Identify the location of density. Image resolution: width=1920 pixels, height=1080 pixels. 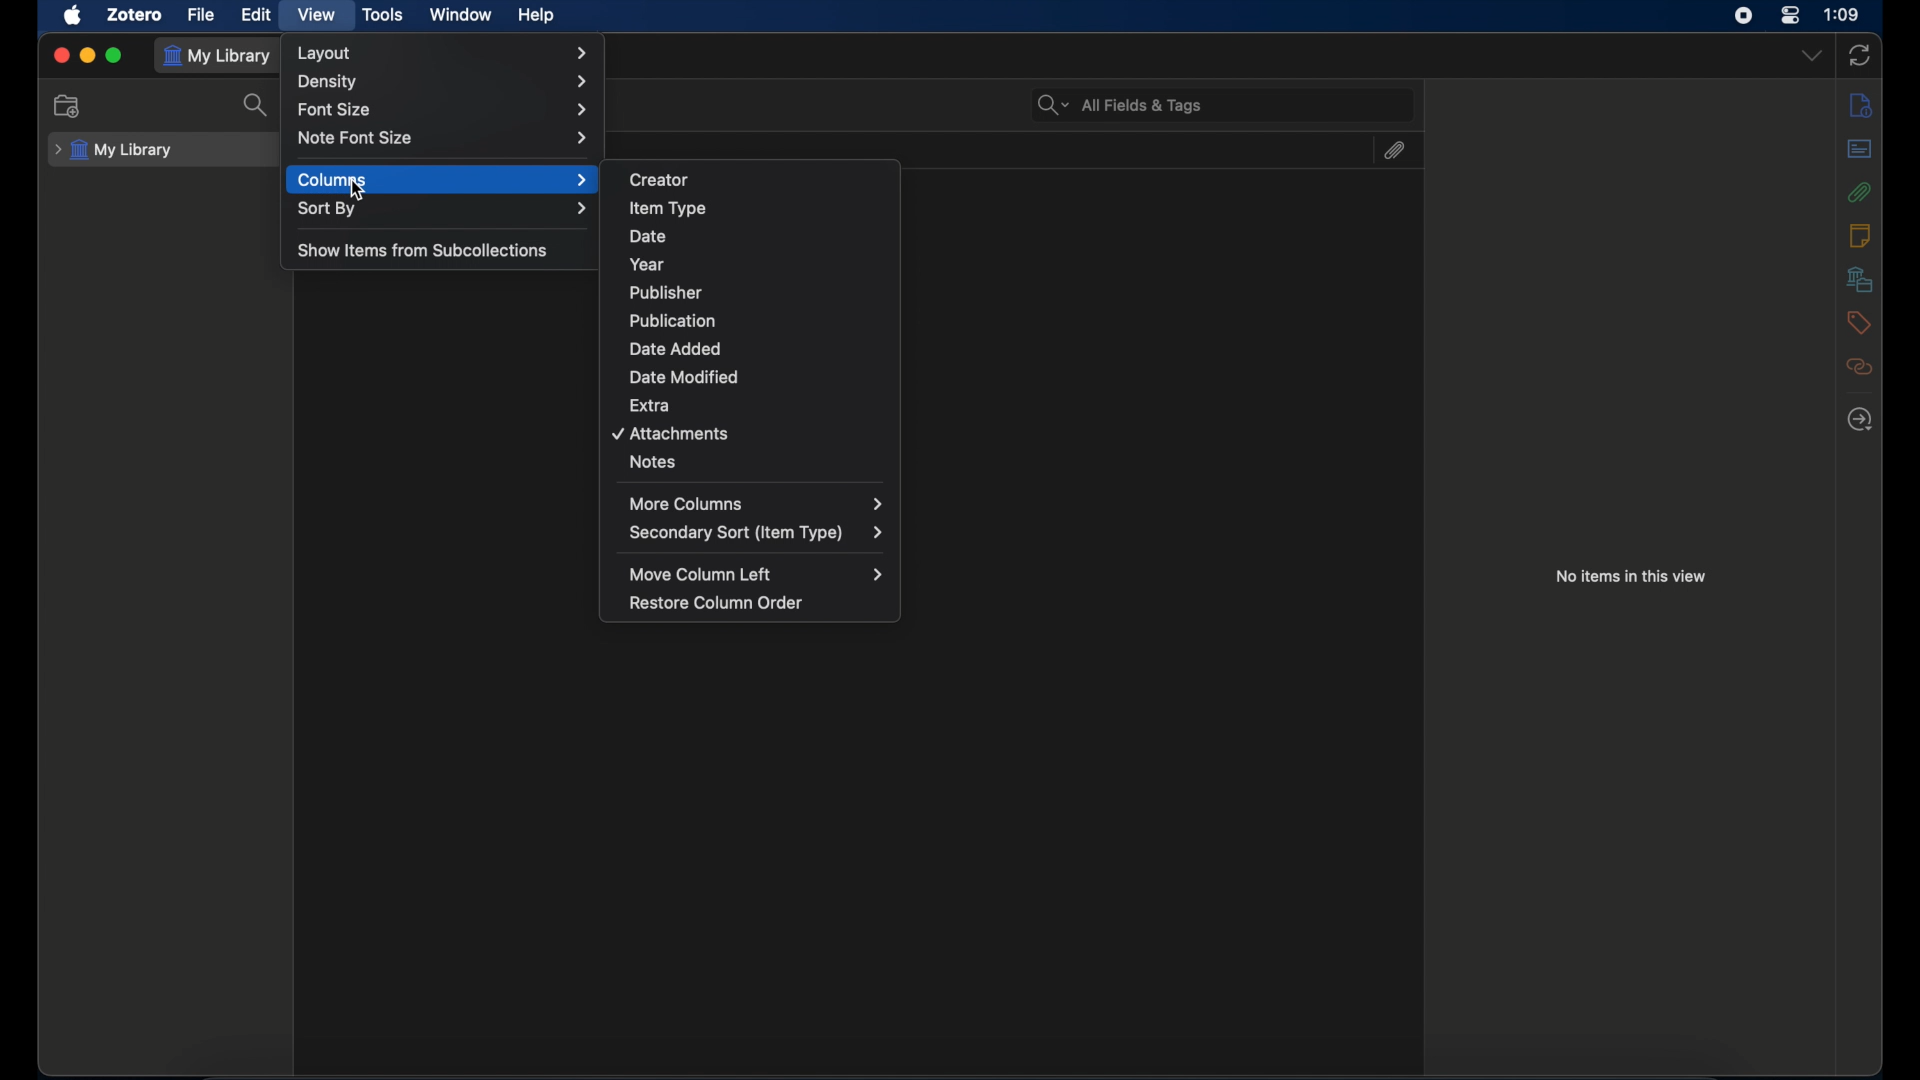
(448, 81).